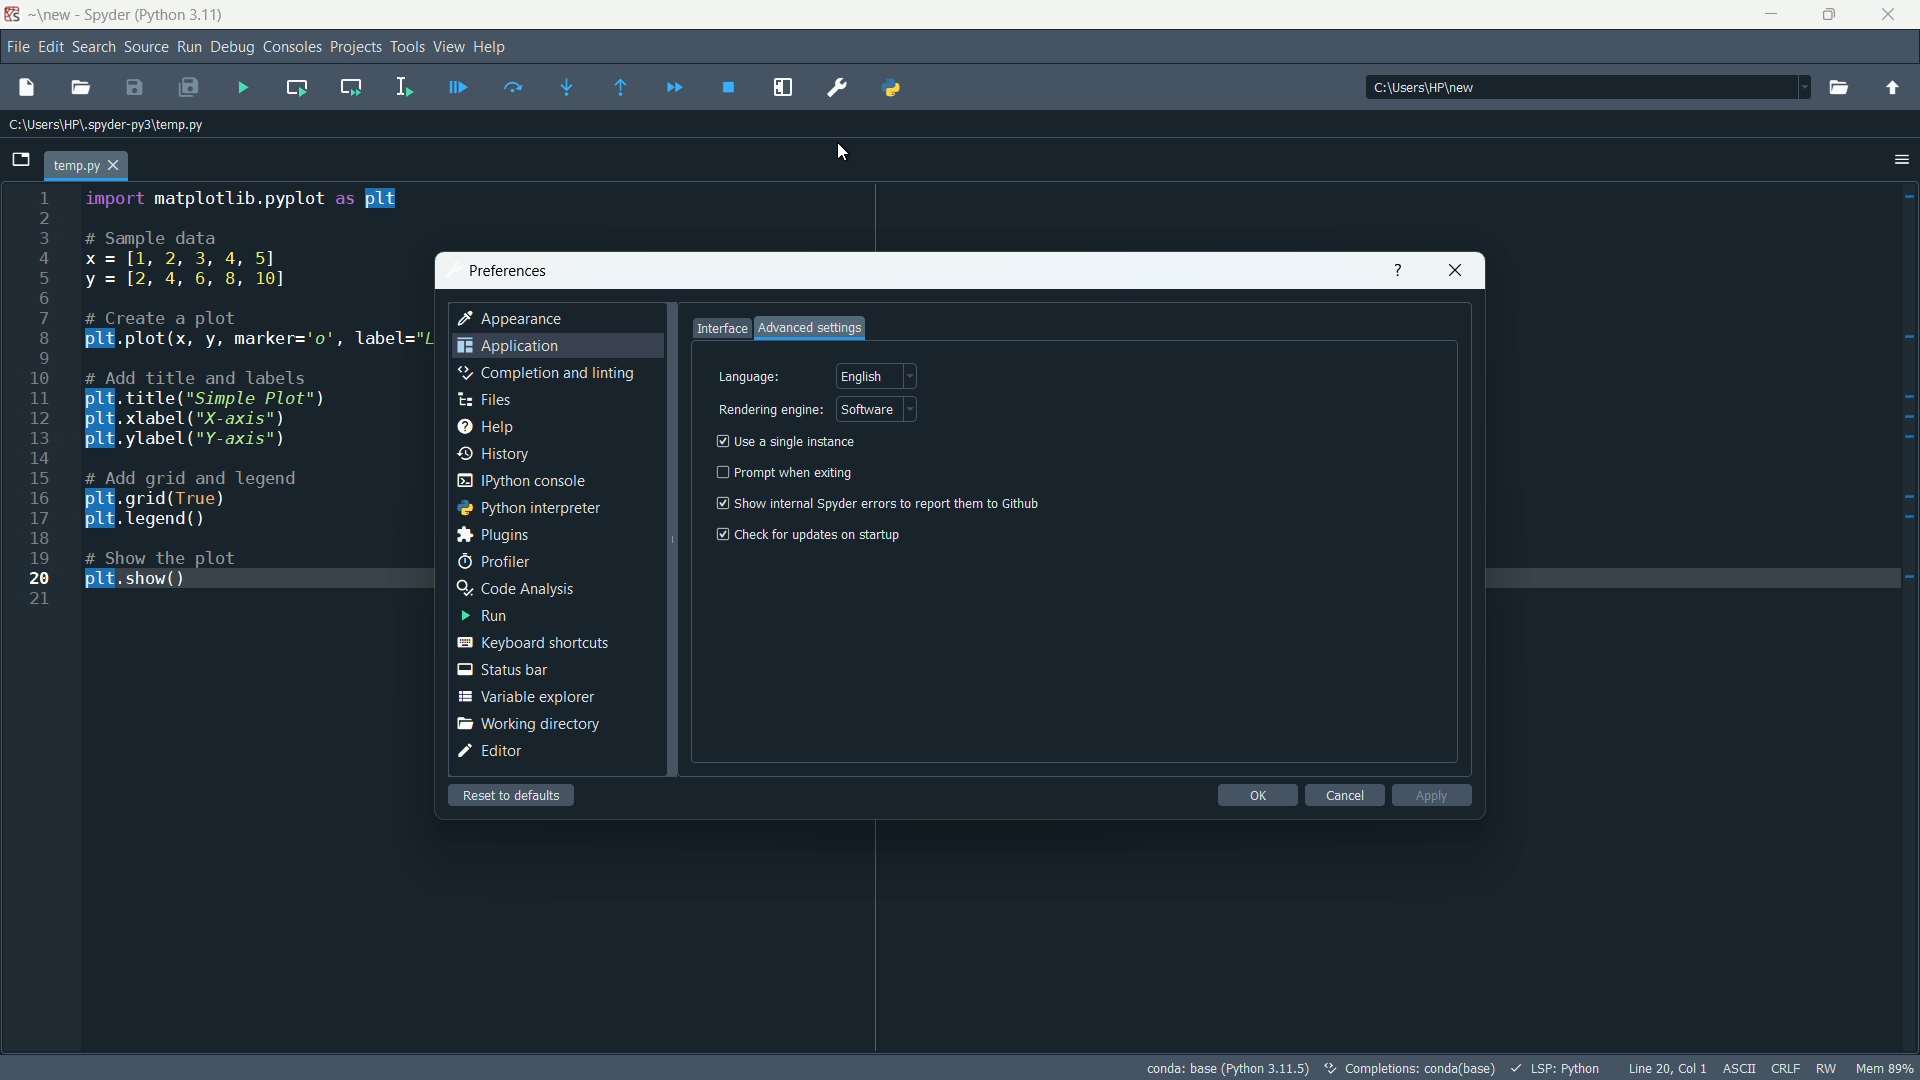 The image size is (1920, 1080). I want to click on parent directory, so click(1893, 88).